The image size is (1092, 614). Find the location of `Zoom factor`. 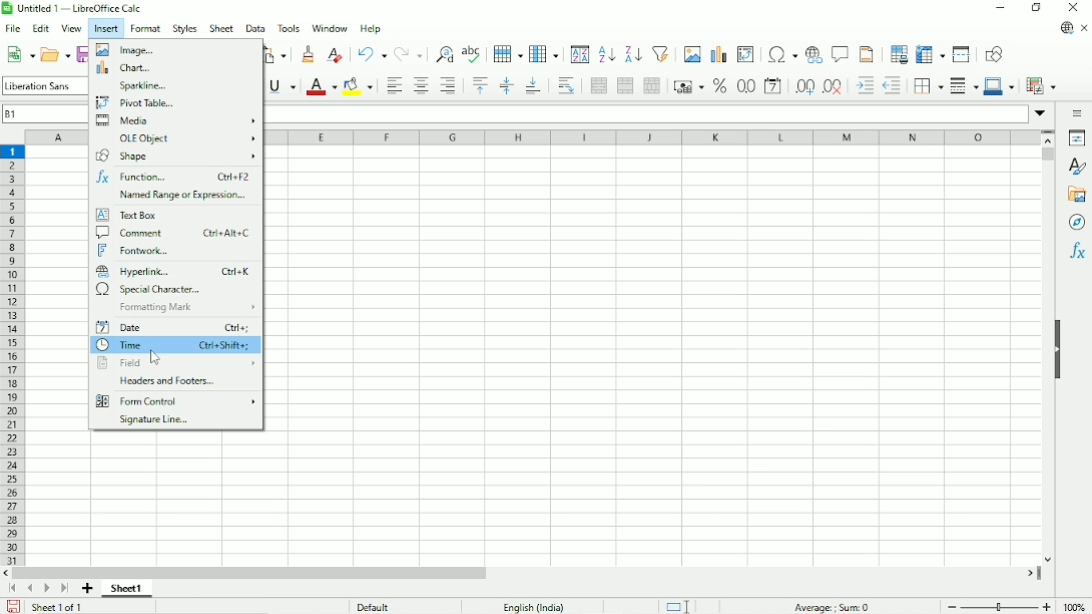

Zoom factor is located at coordinates (1075, 607).